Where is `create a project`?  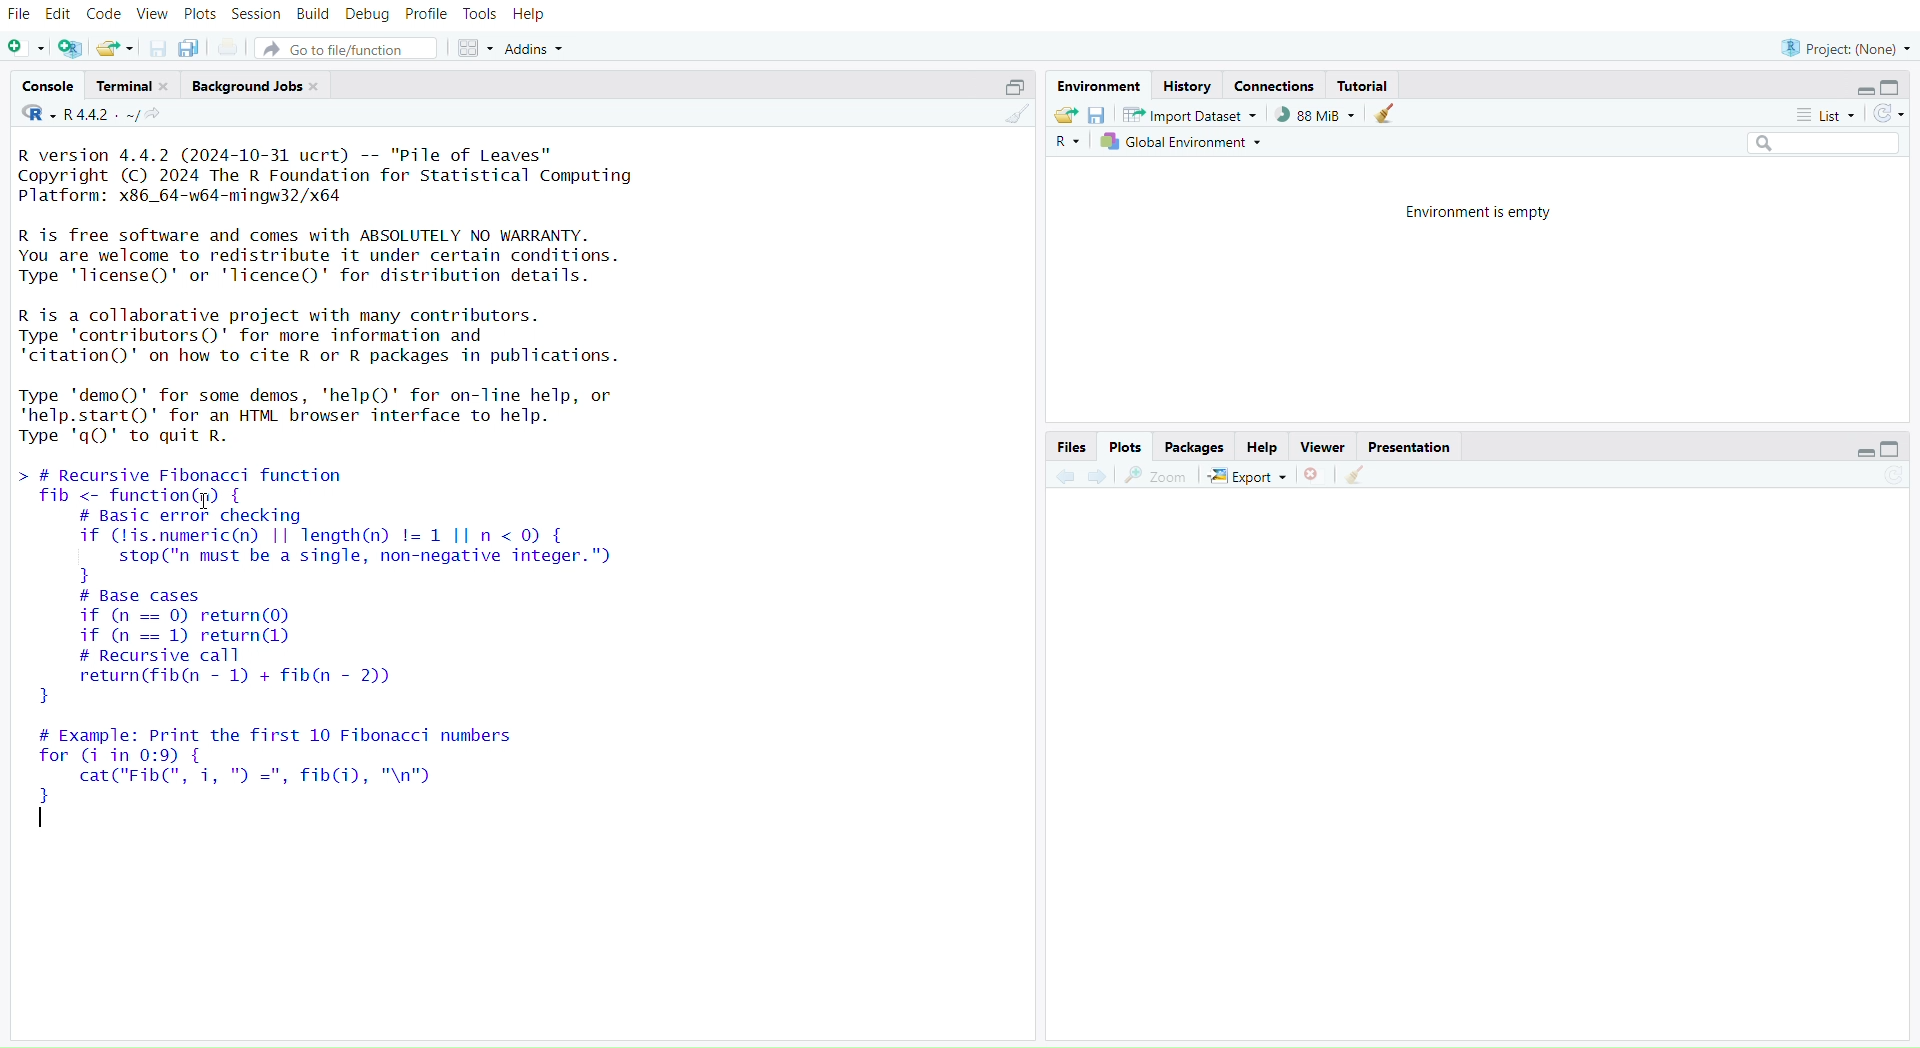 create a project is located at coordinates (71, 50).